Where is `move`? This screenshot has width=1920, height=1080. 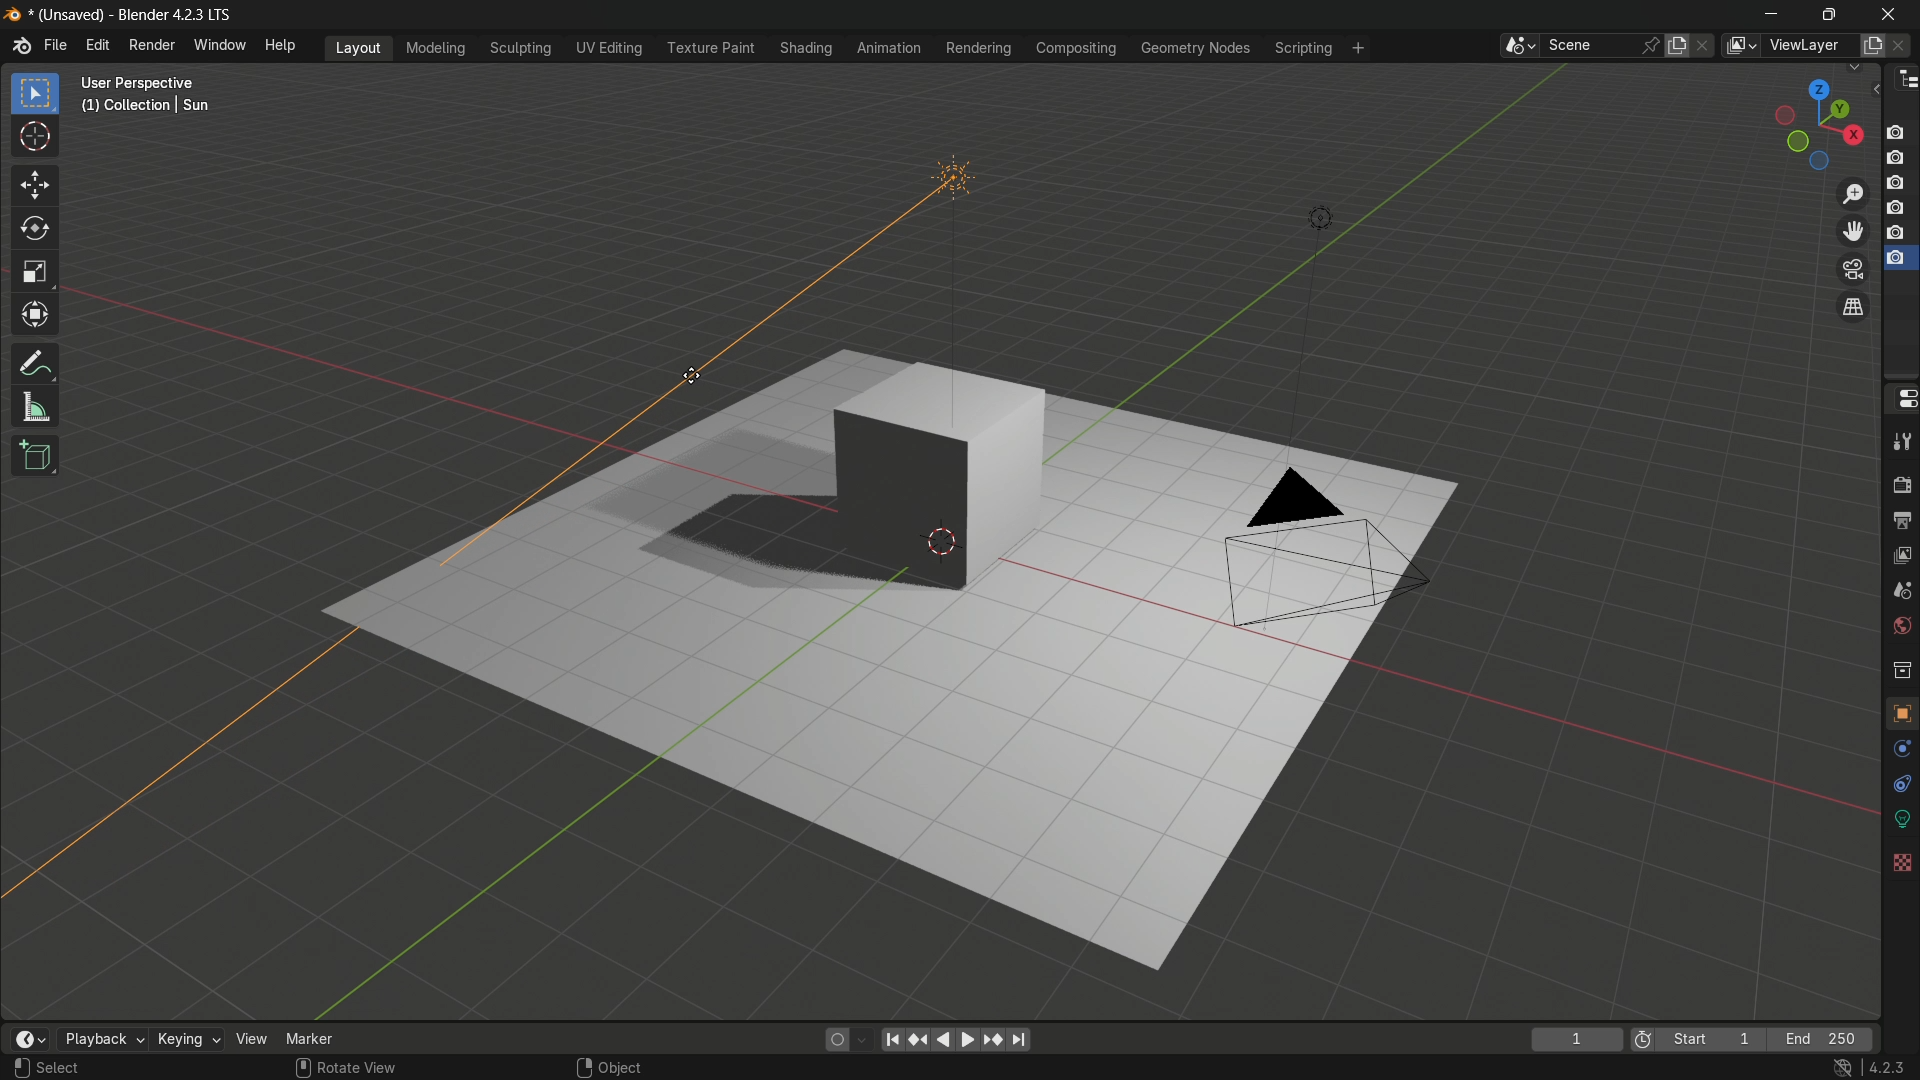 move is located at coordinates (37, 187).